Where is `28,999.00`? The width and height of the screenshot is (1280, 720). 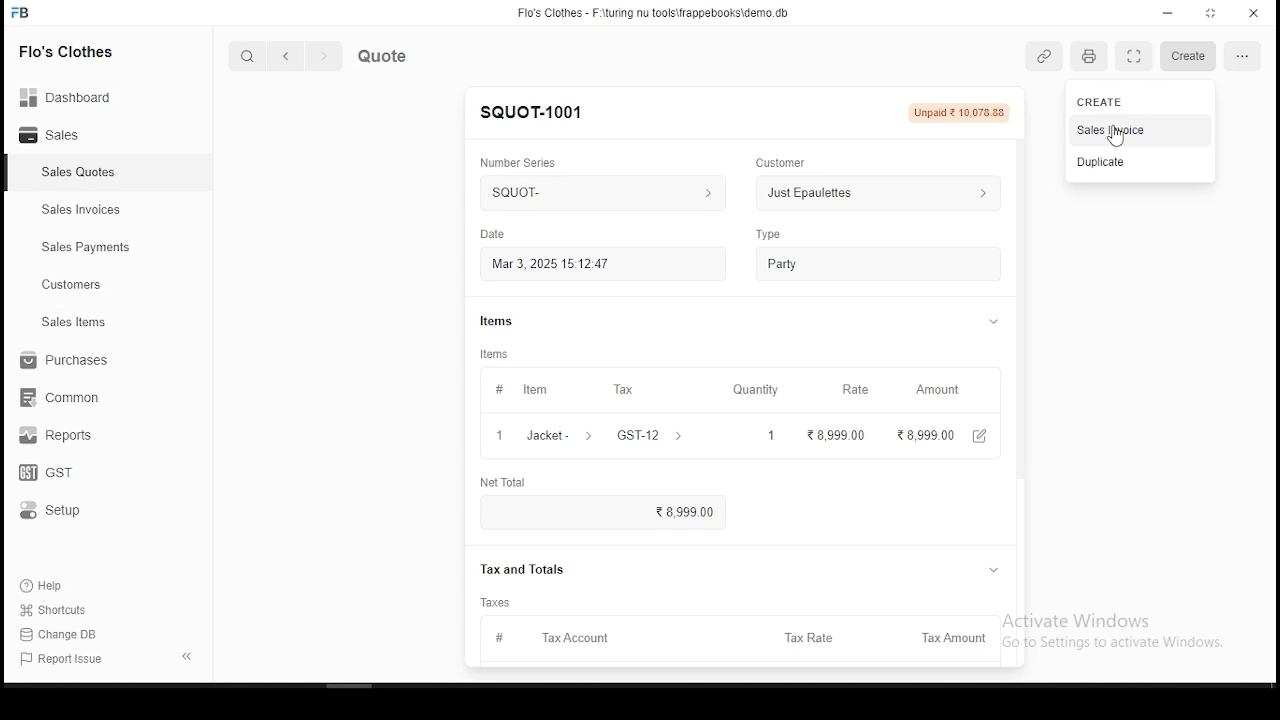
28,999.00 is located at coordinates (930, 434).